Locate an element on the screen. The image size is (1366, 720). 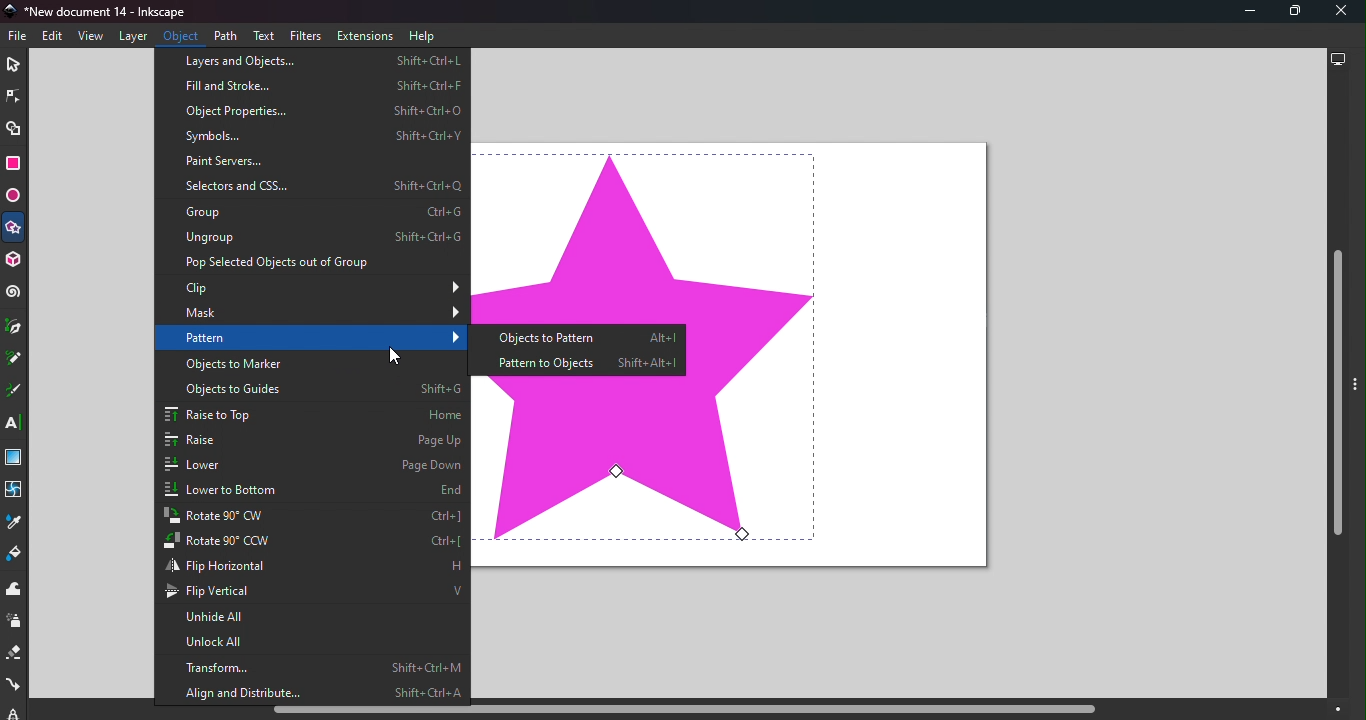
Filters is located at coordinates (306, 36).